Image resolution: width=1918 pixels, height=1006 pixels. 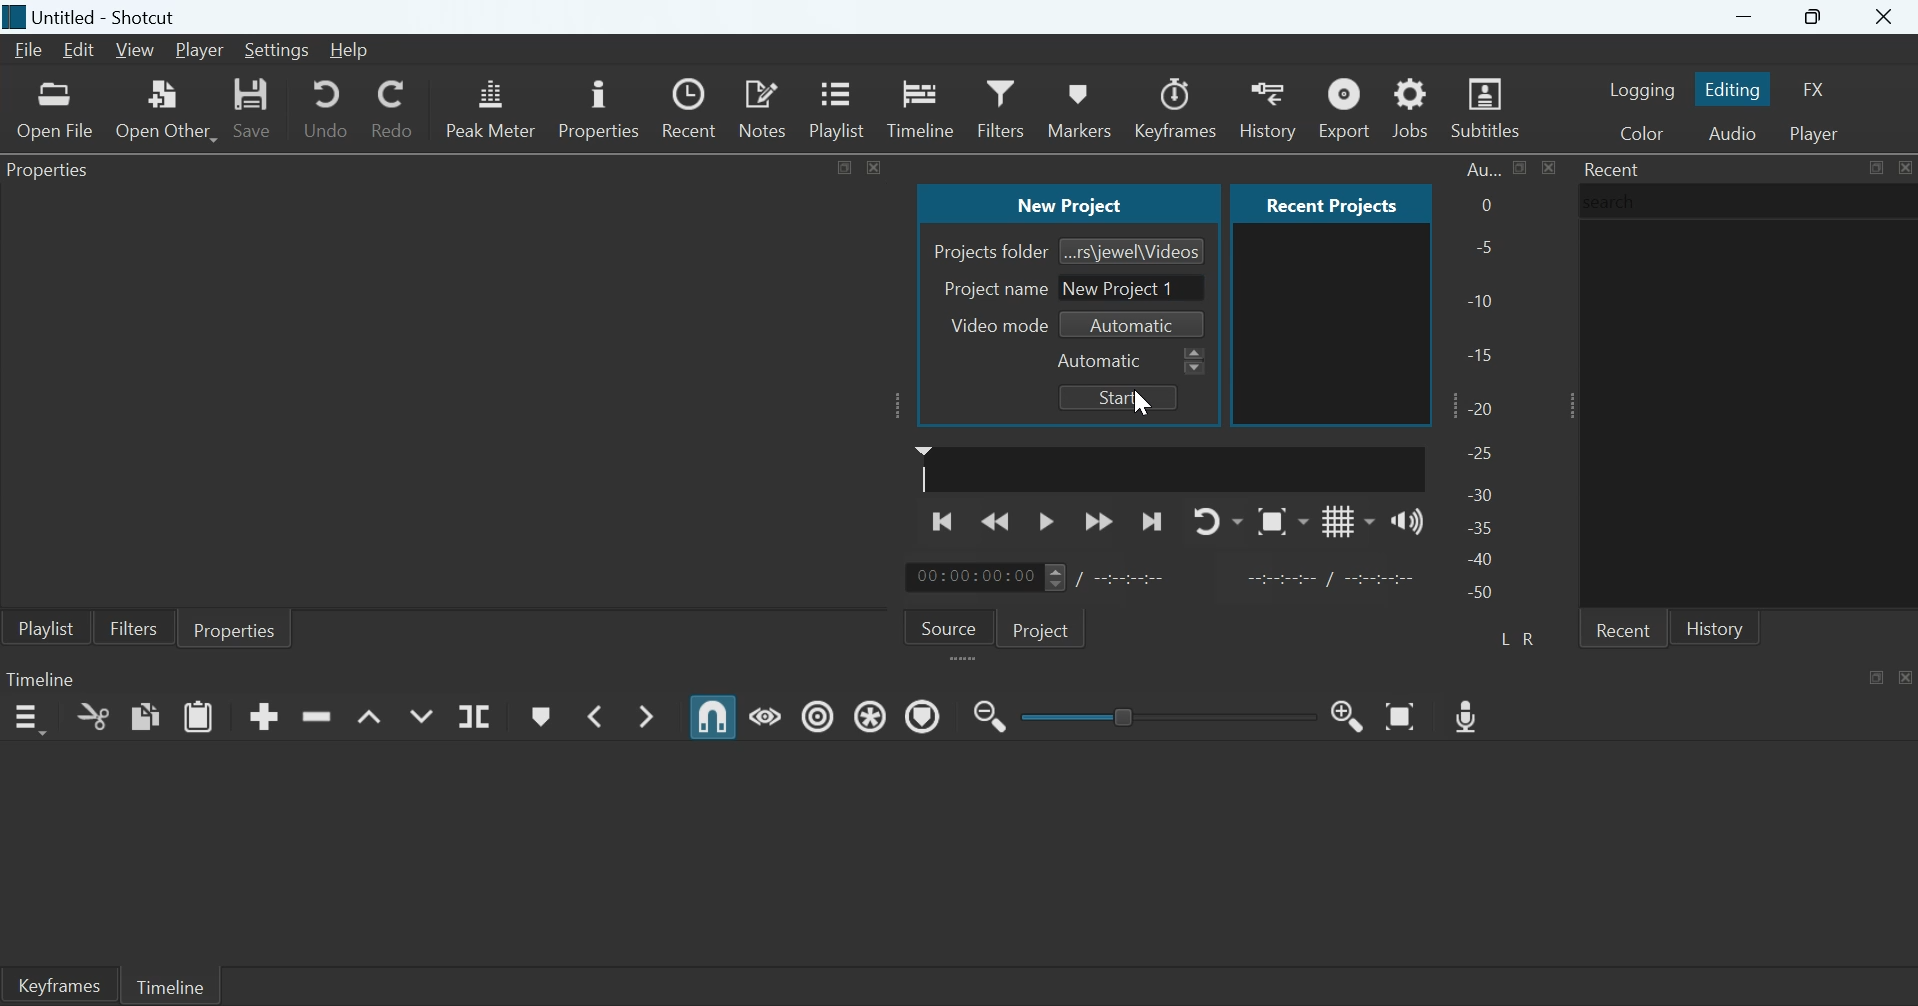 What do you see at coordinates (1133, 250) in the screenshot?
I see `C:\Users\jewel\Videos` at bounding box center [1133, 250].